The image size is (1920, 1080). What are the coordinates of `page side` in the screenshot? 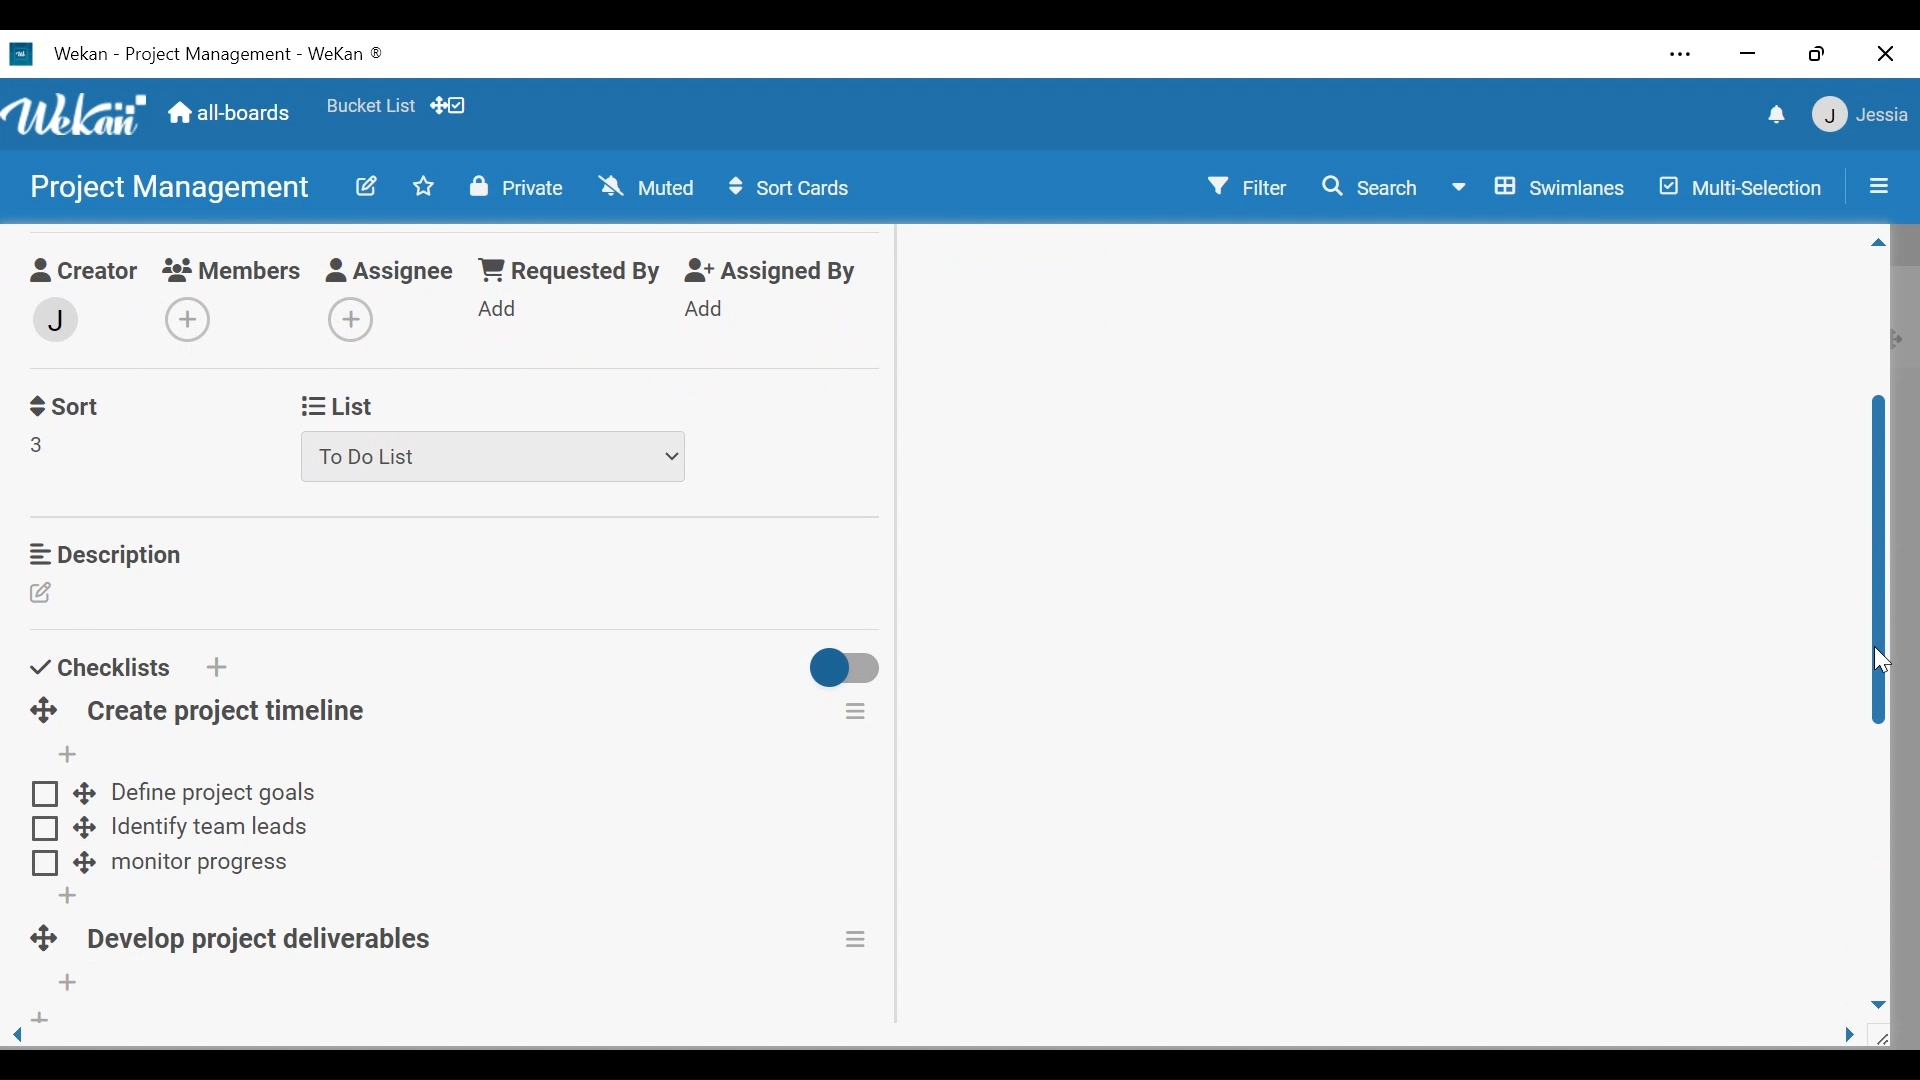 It's located at (1857, 1036).